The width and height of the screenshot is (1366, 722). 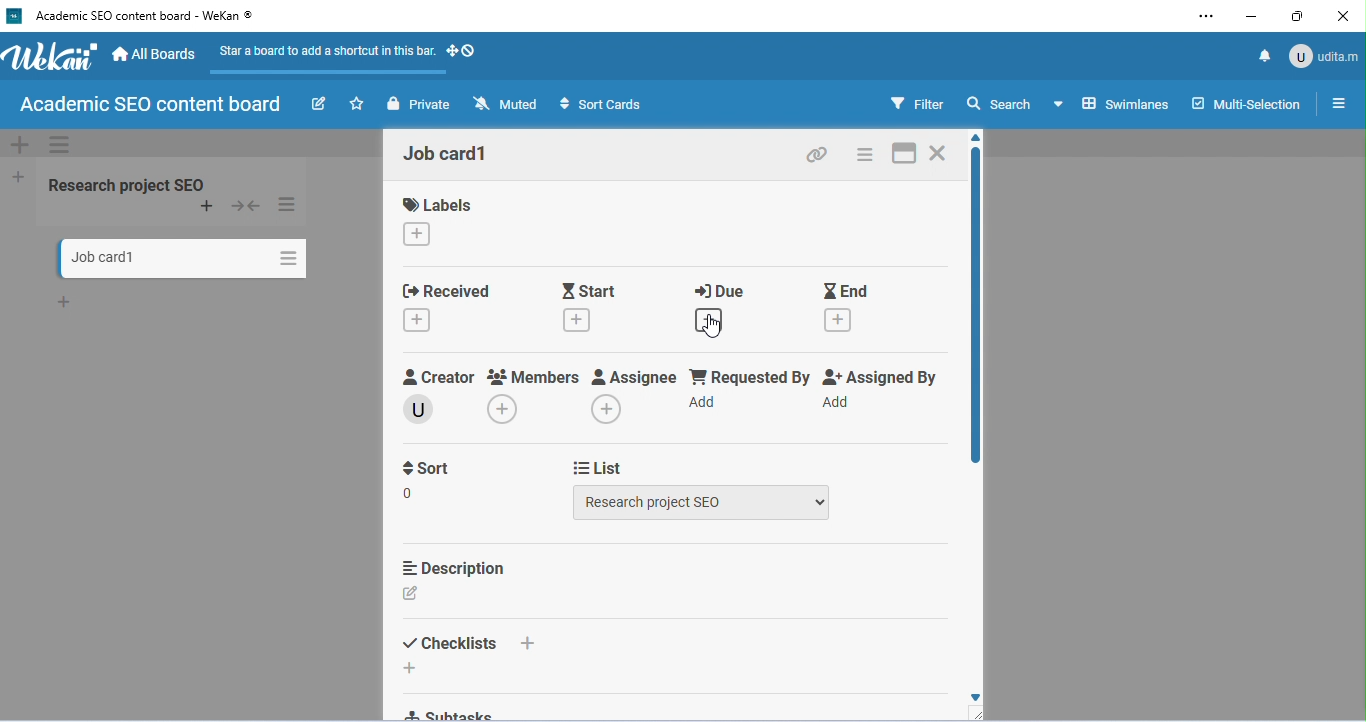 I want to click on card name: Job card1, so click(x=98, y=257).